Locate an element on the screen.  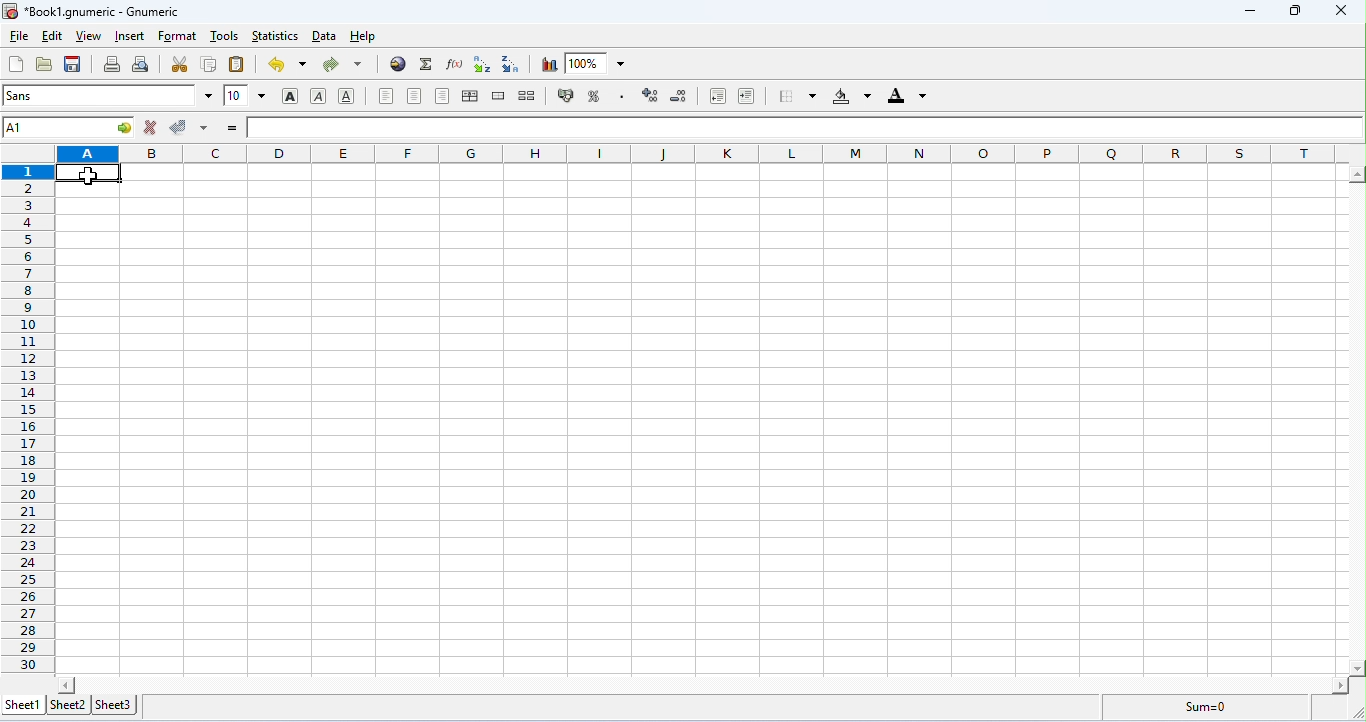
format as percent is located at coordinates (596, 96).